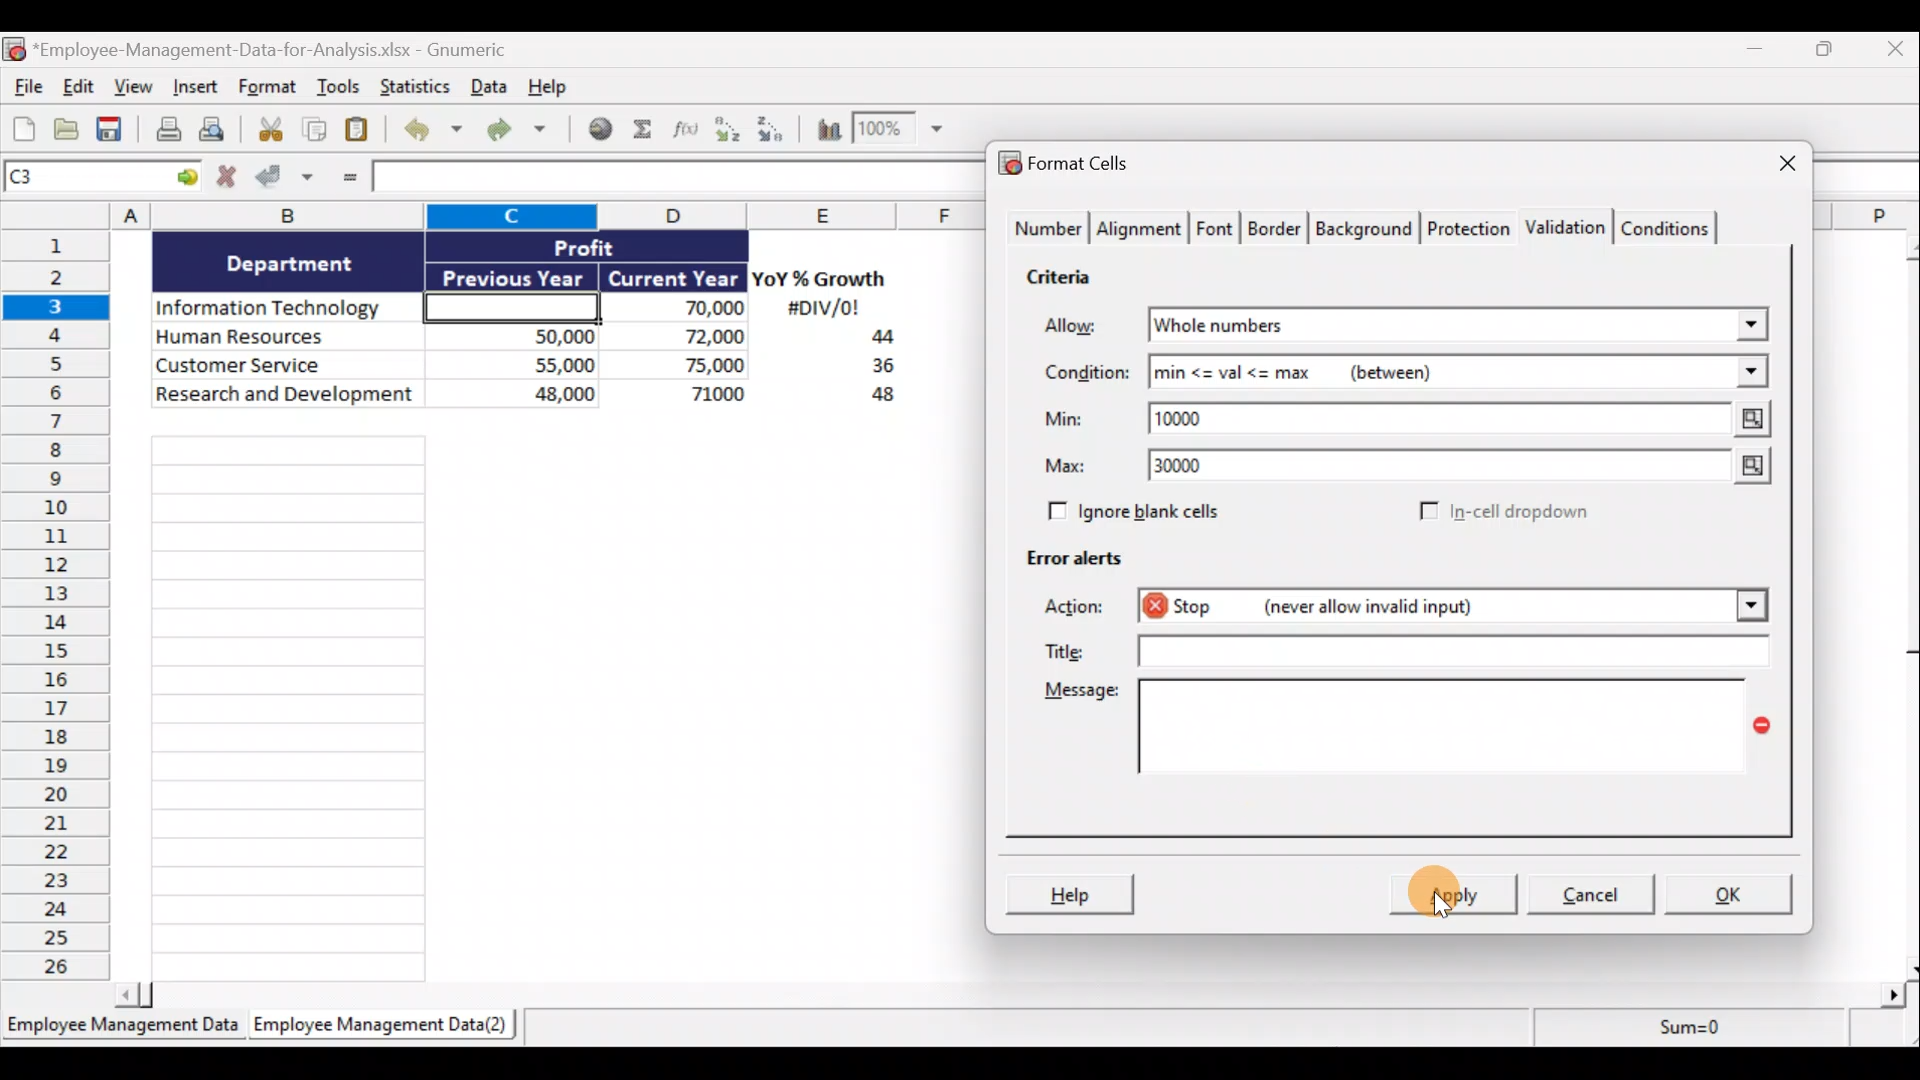 This screenshot has height=1080, width=1920. I want to click on Format cells, so click(1070, 166).